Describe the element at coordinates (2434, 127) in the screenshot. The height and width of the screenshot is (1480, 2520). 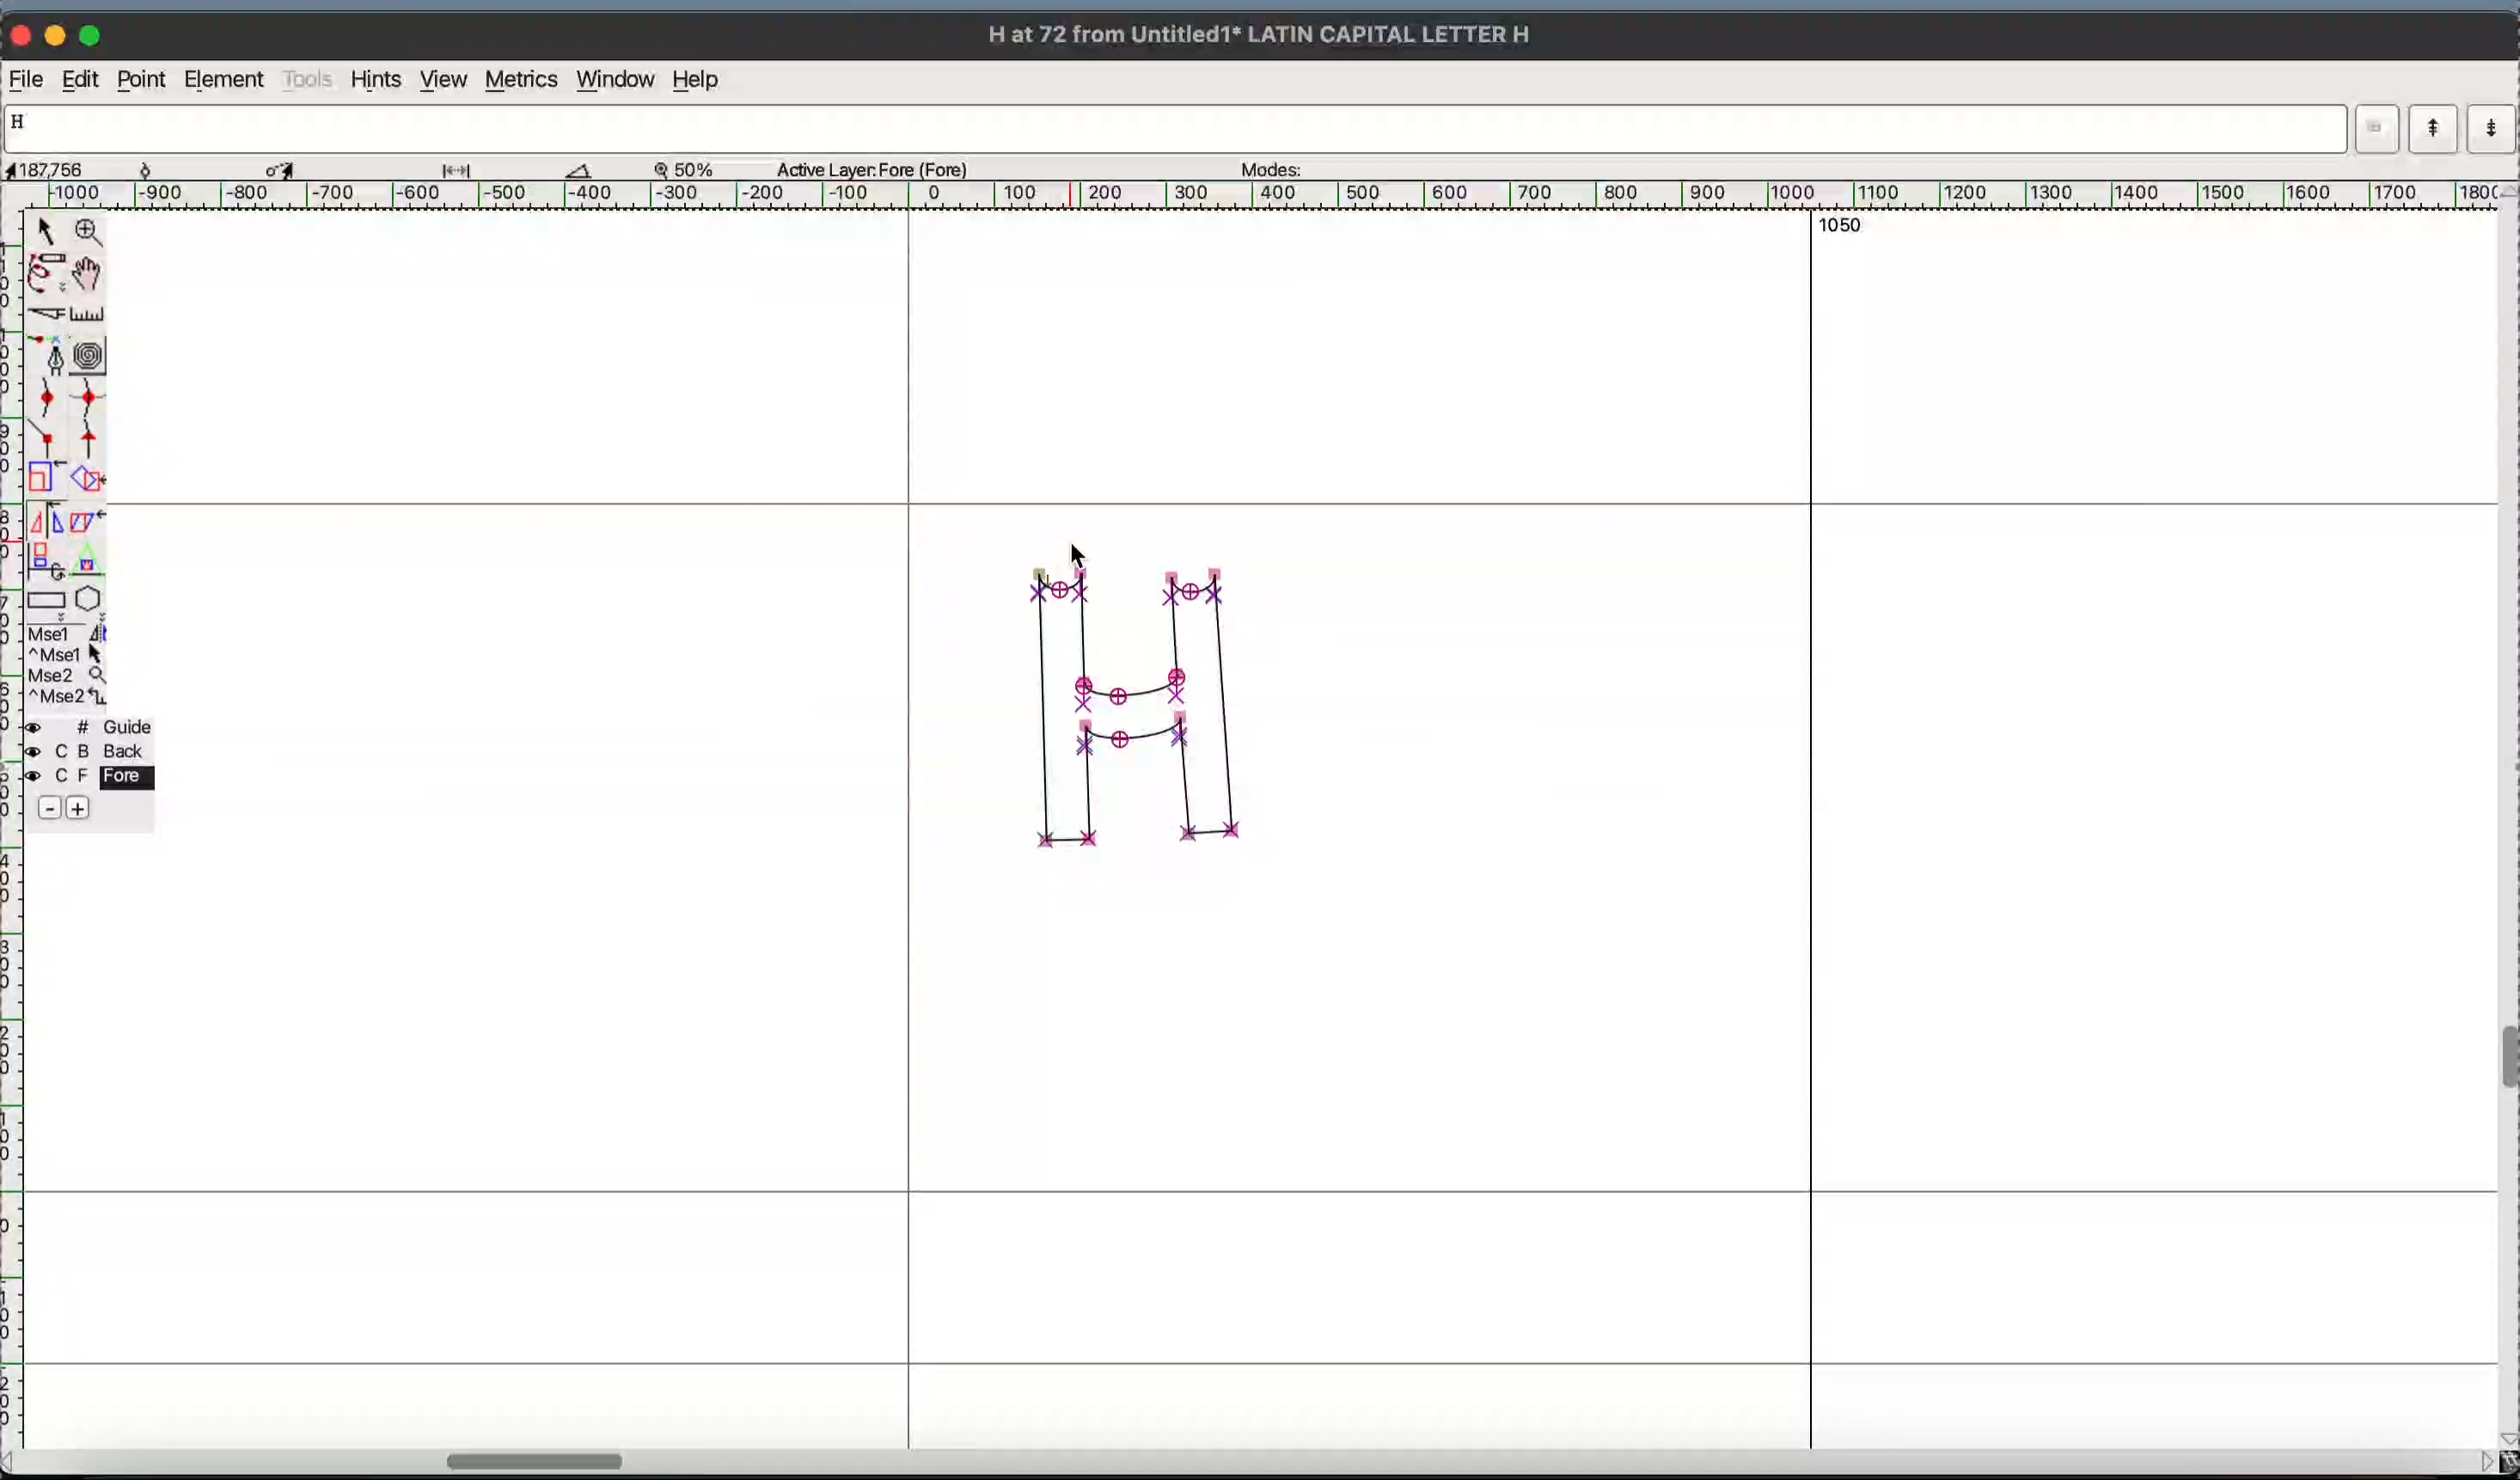
I see `previous word` at that location.